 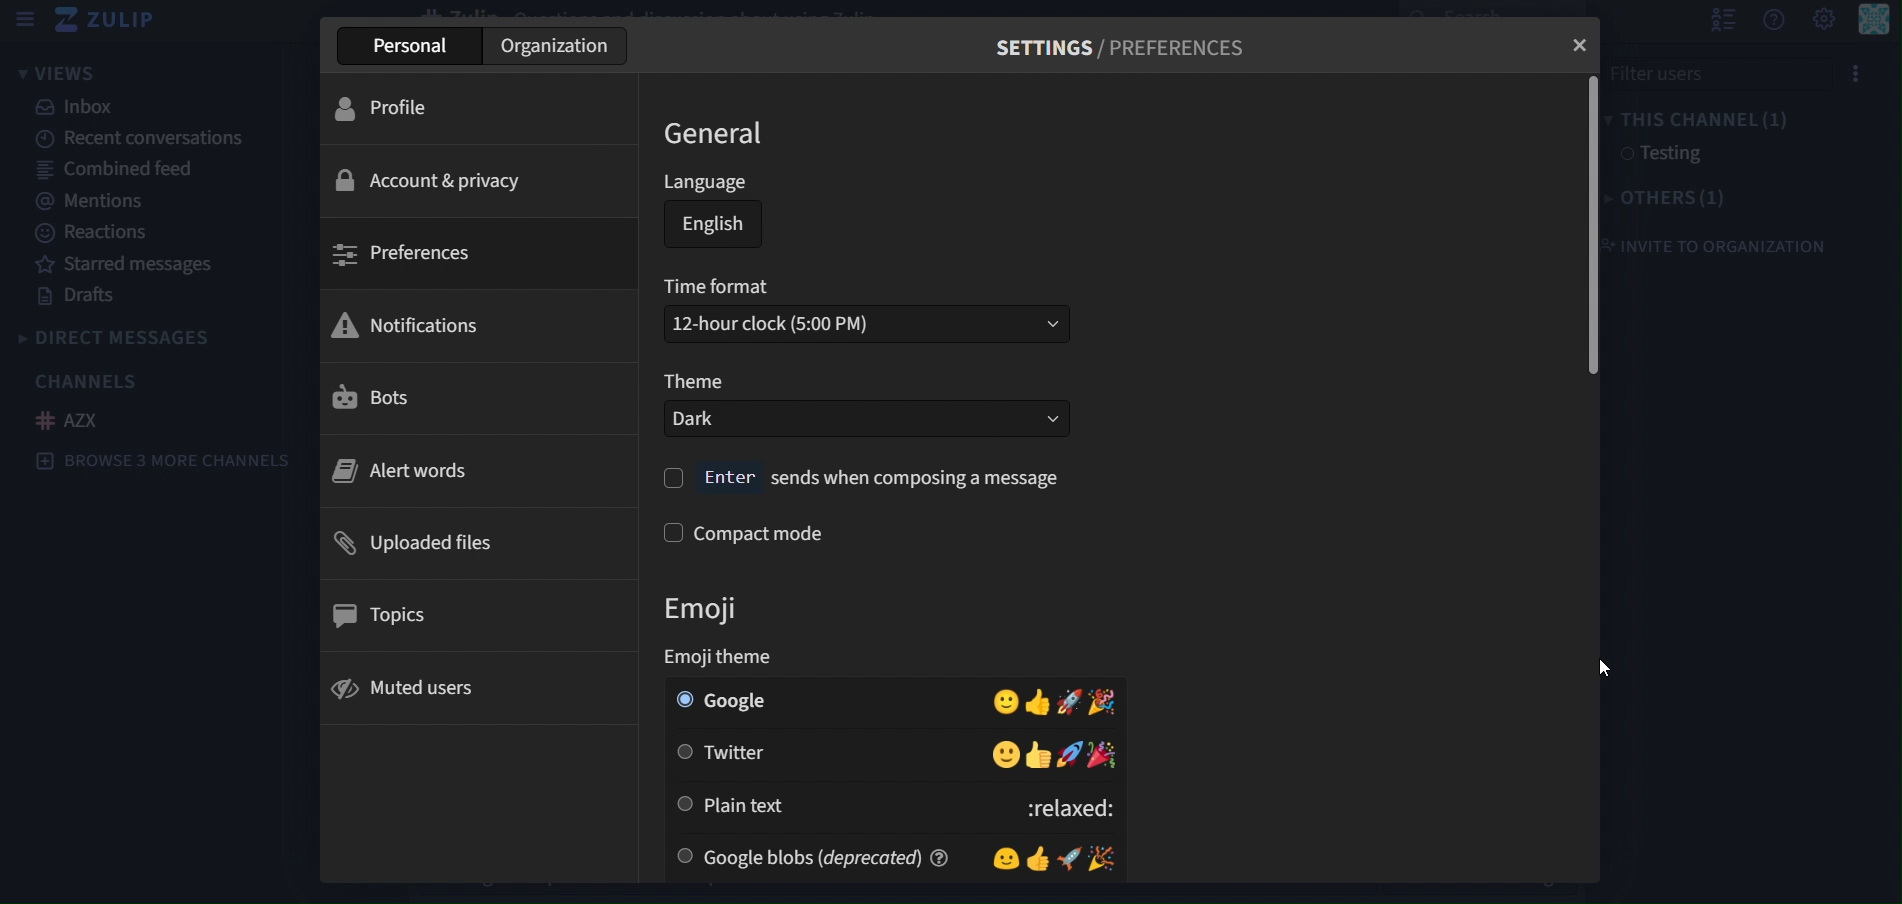 I want to click on uploaded files, so click(x=420, y=539).